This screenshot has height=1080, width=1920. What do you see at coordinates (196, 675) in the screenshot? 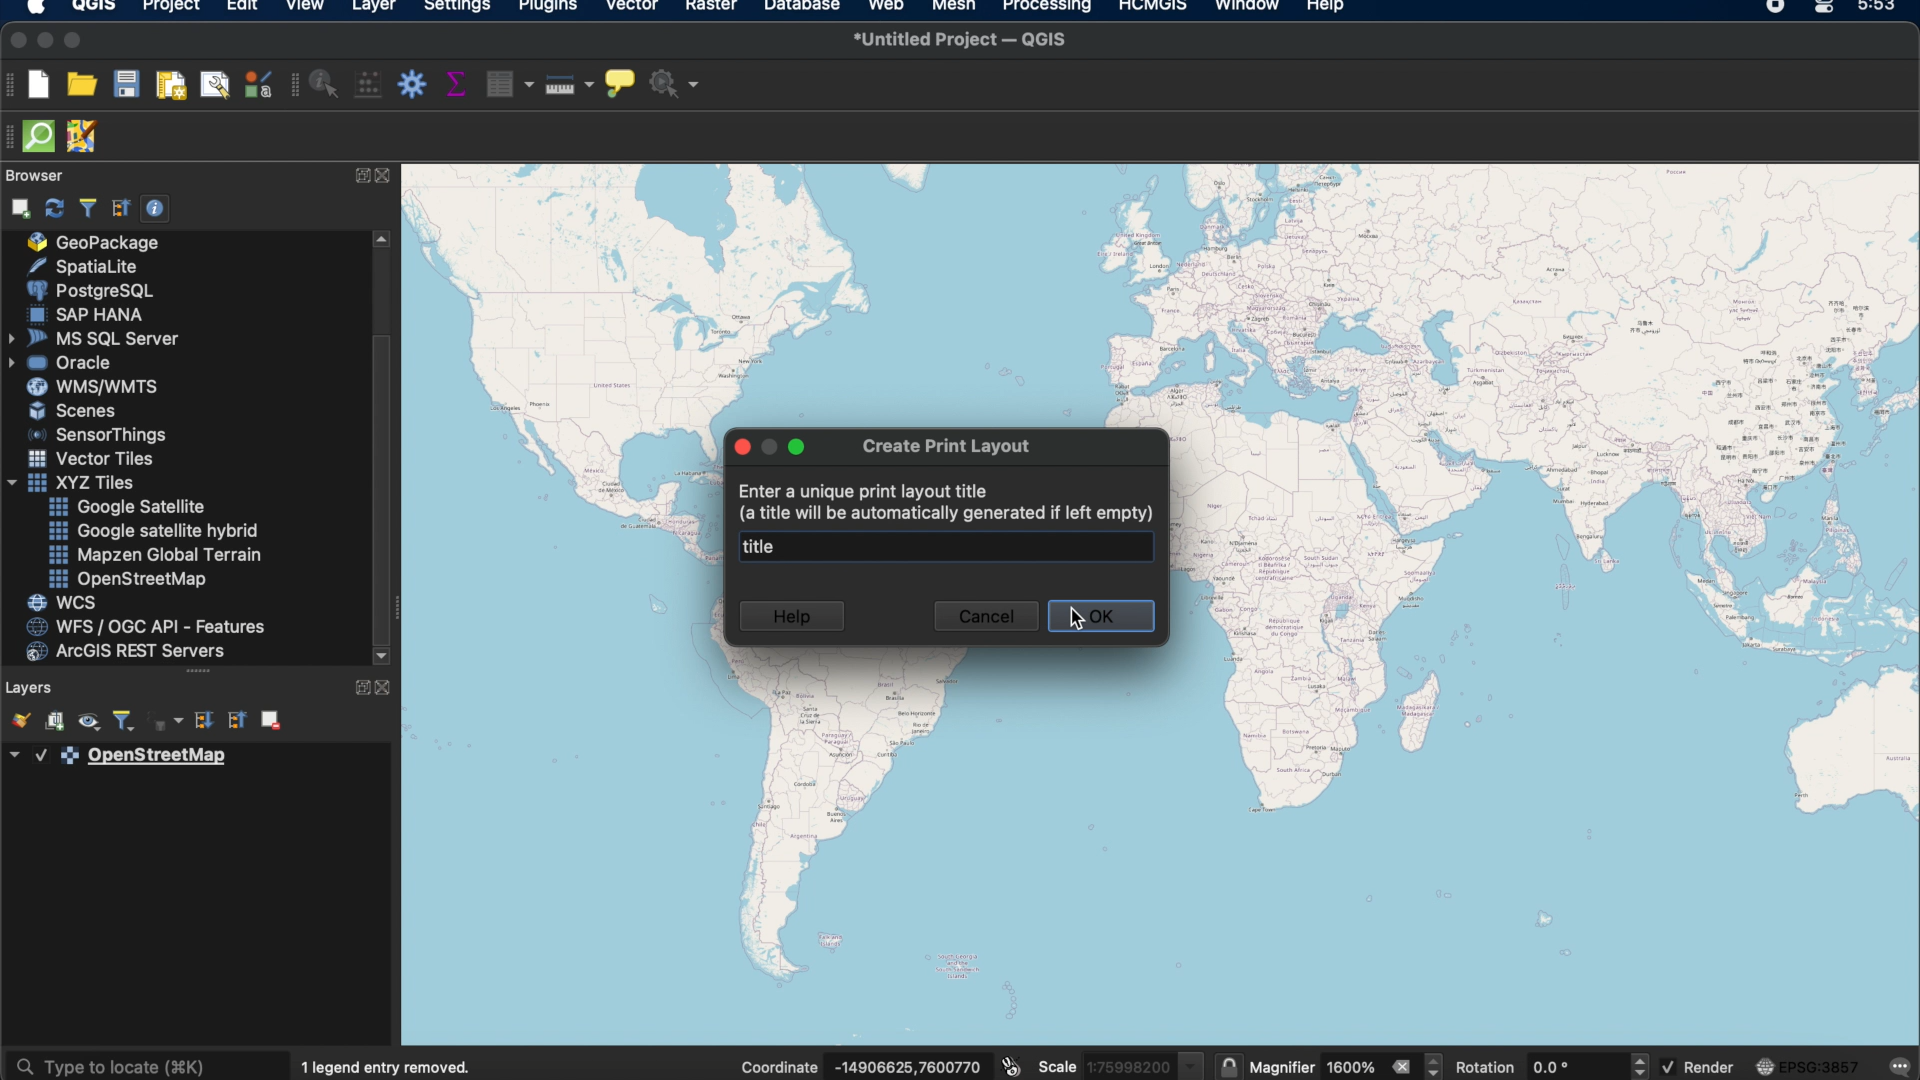
I see `more` at bounding box center [196, 675].